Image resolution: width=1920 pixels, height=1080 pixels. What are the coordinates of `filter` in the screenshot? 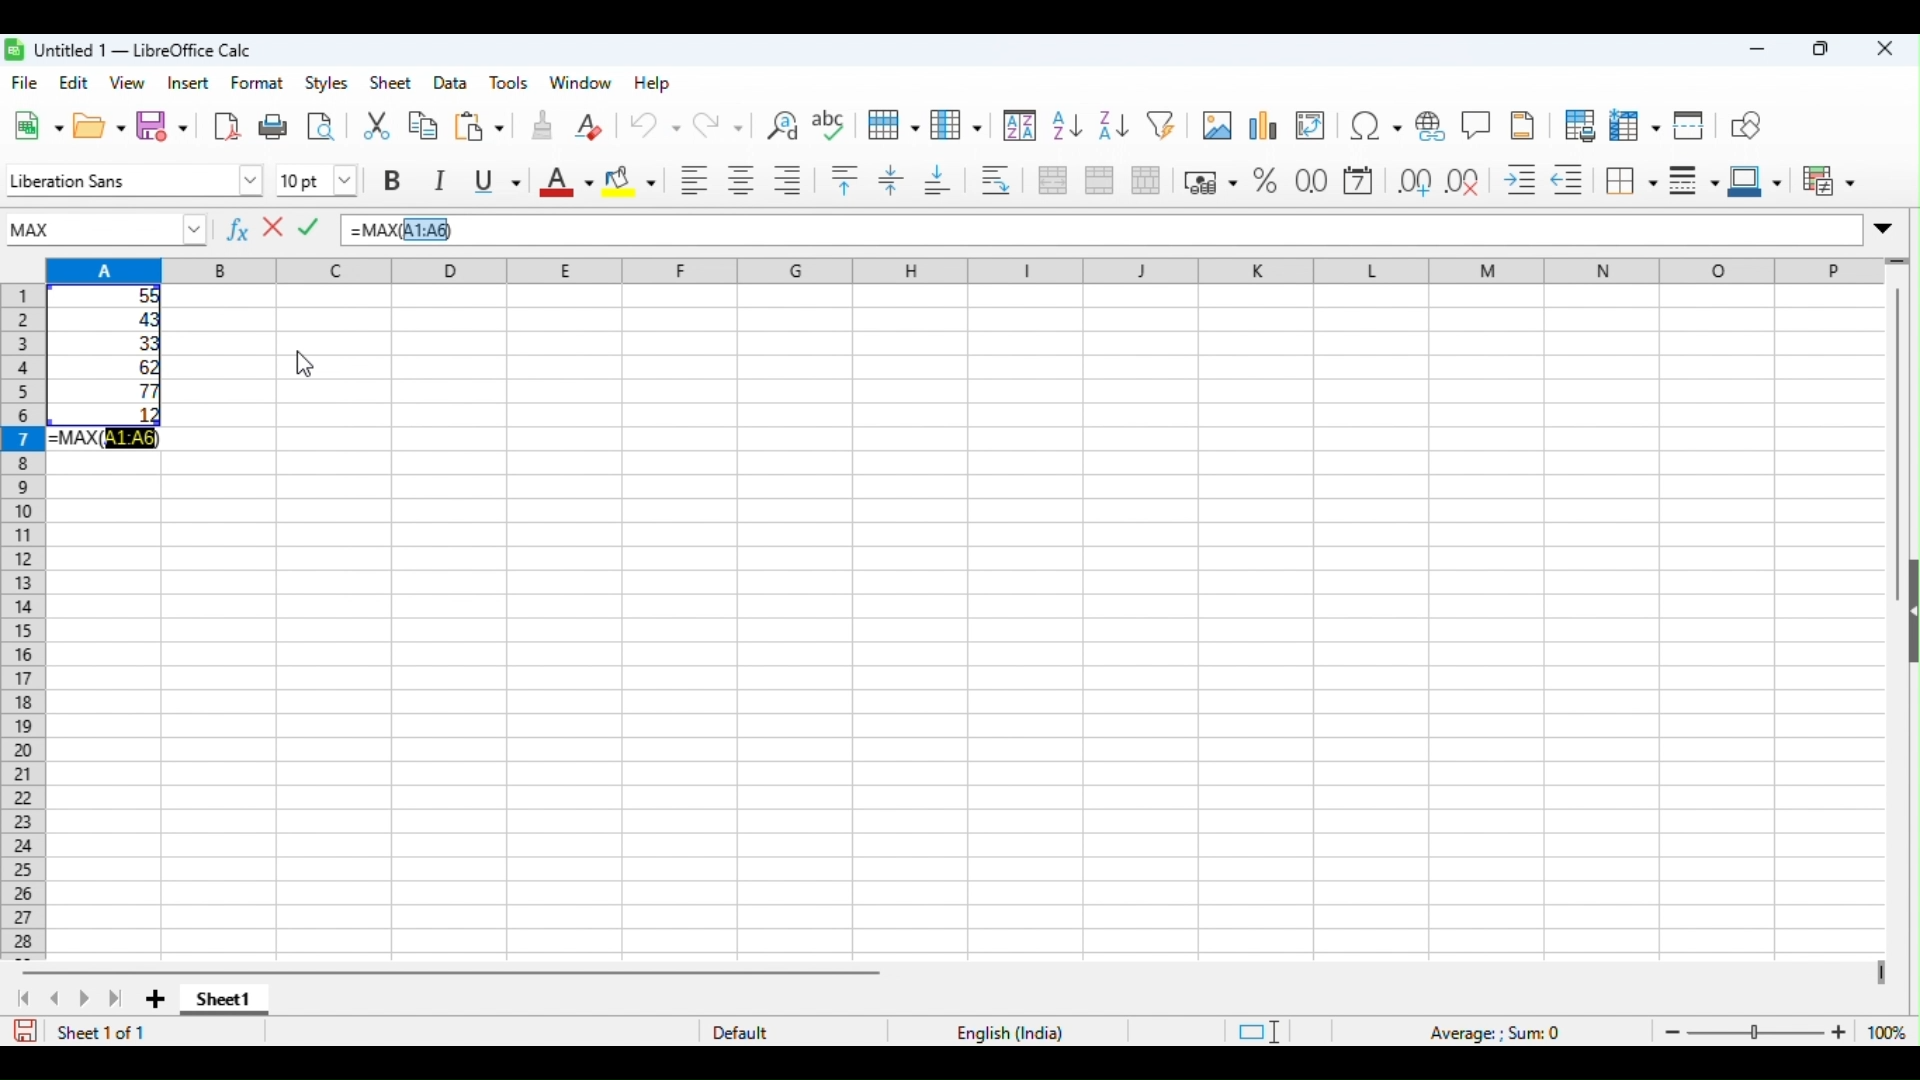 It's located at (1163, 125).